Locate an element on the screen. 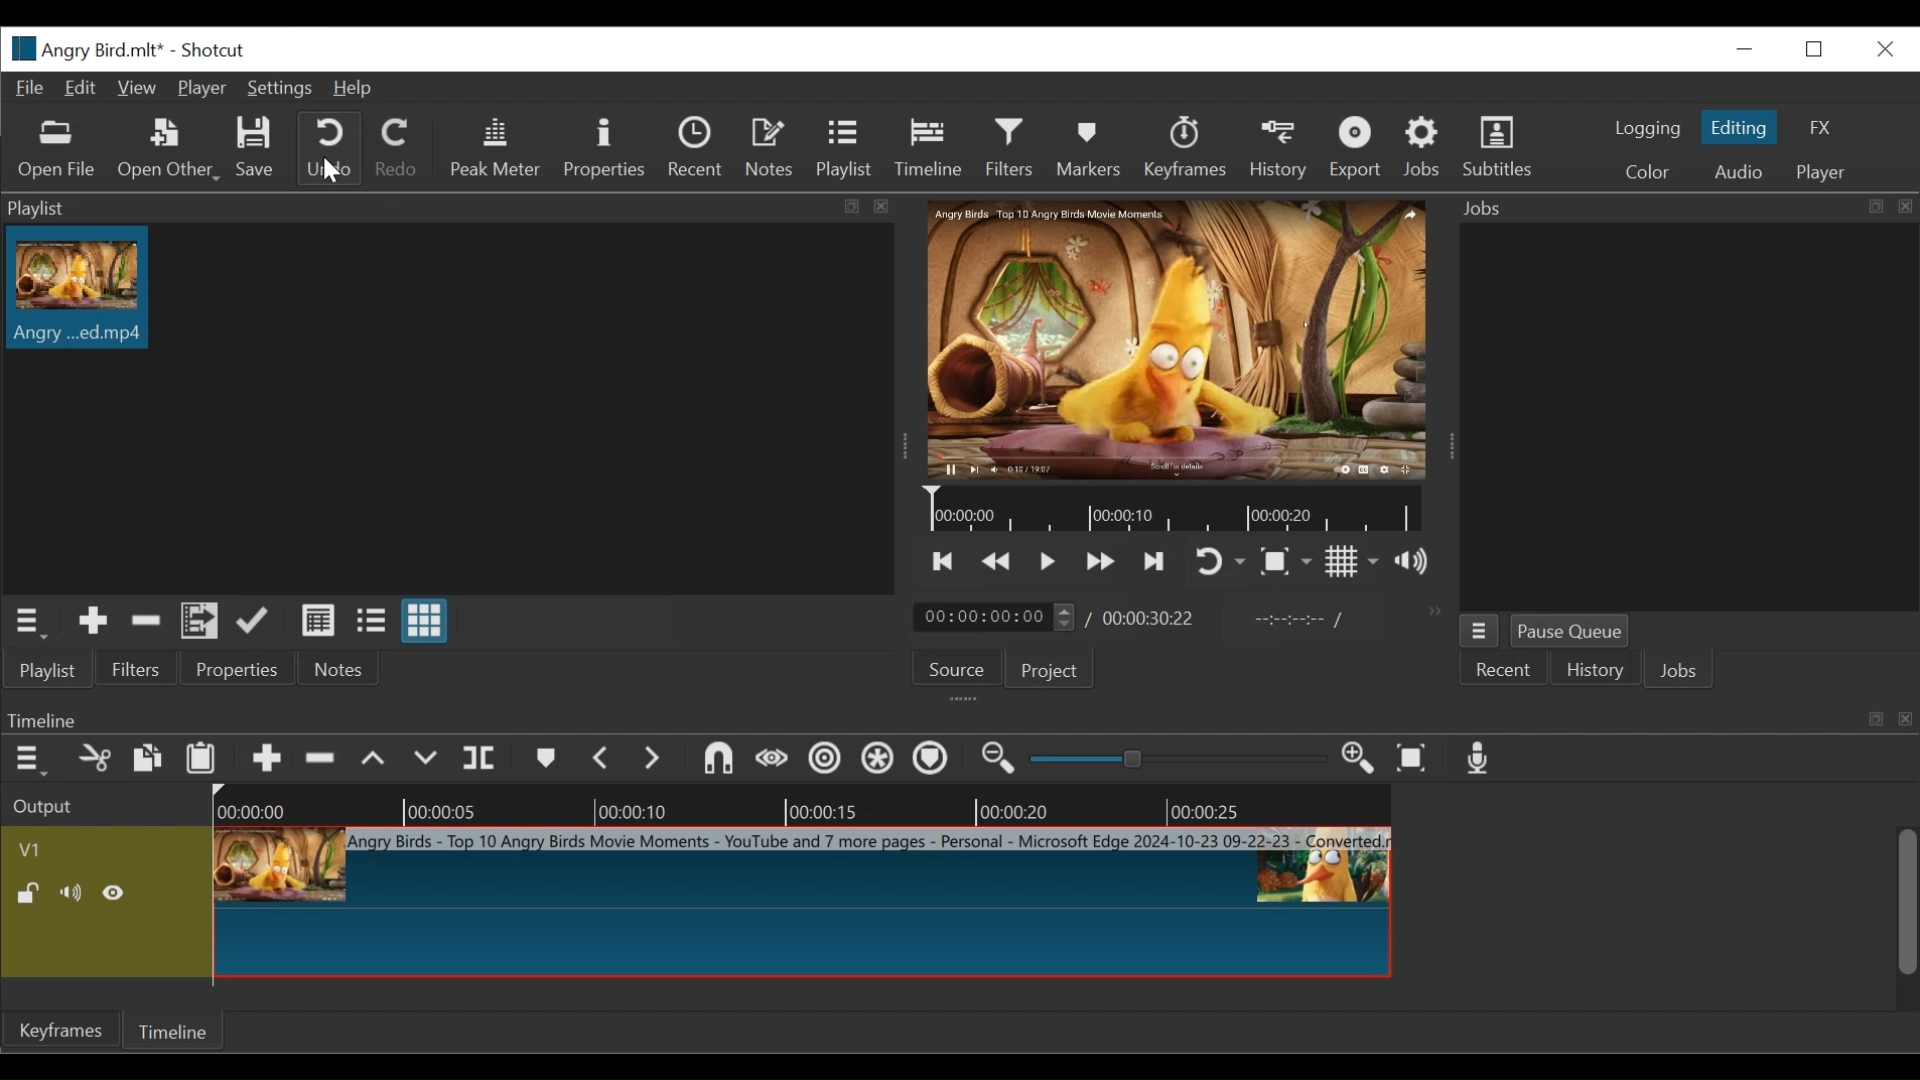 This screenshot has width=1920, height=1080. Project is located at coordinates (1045, 669).